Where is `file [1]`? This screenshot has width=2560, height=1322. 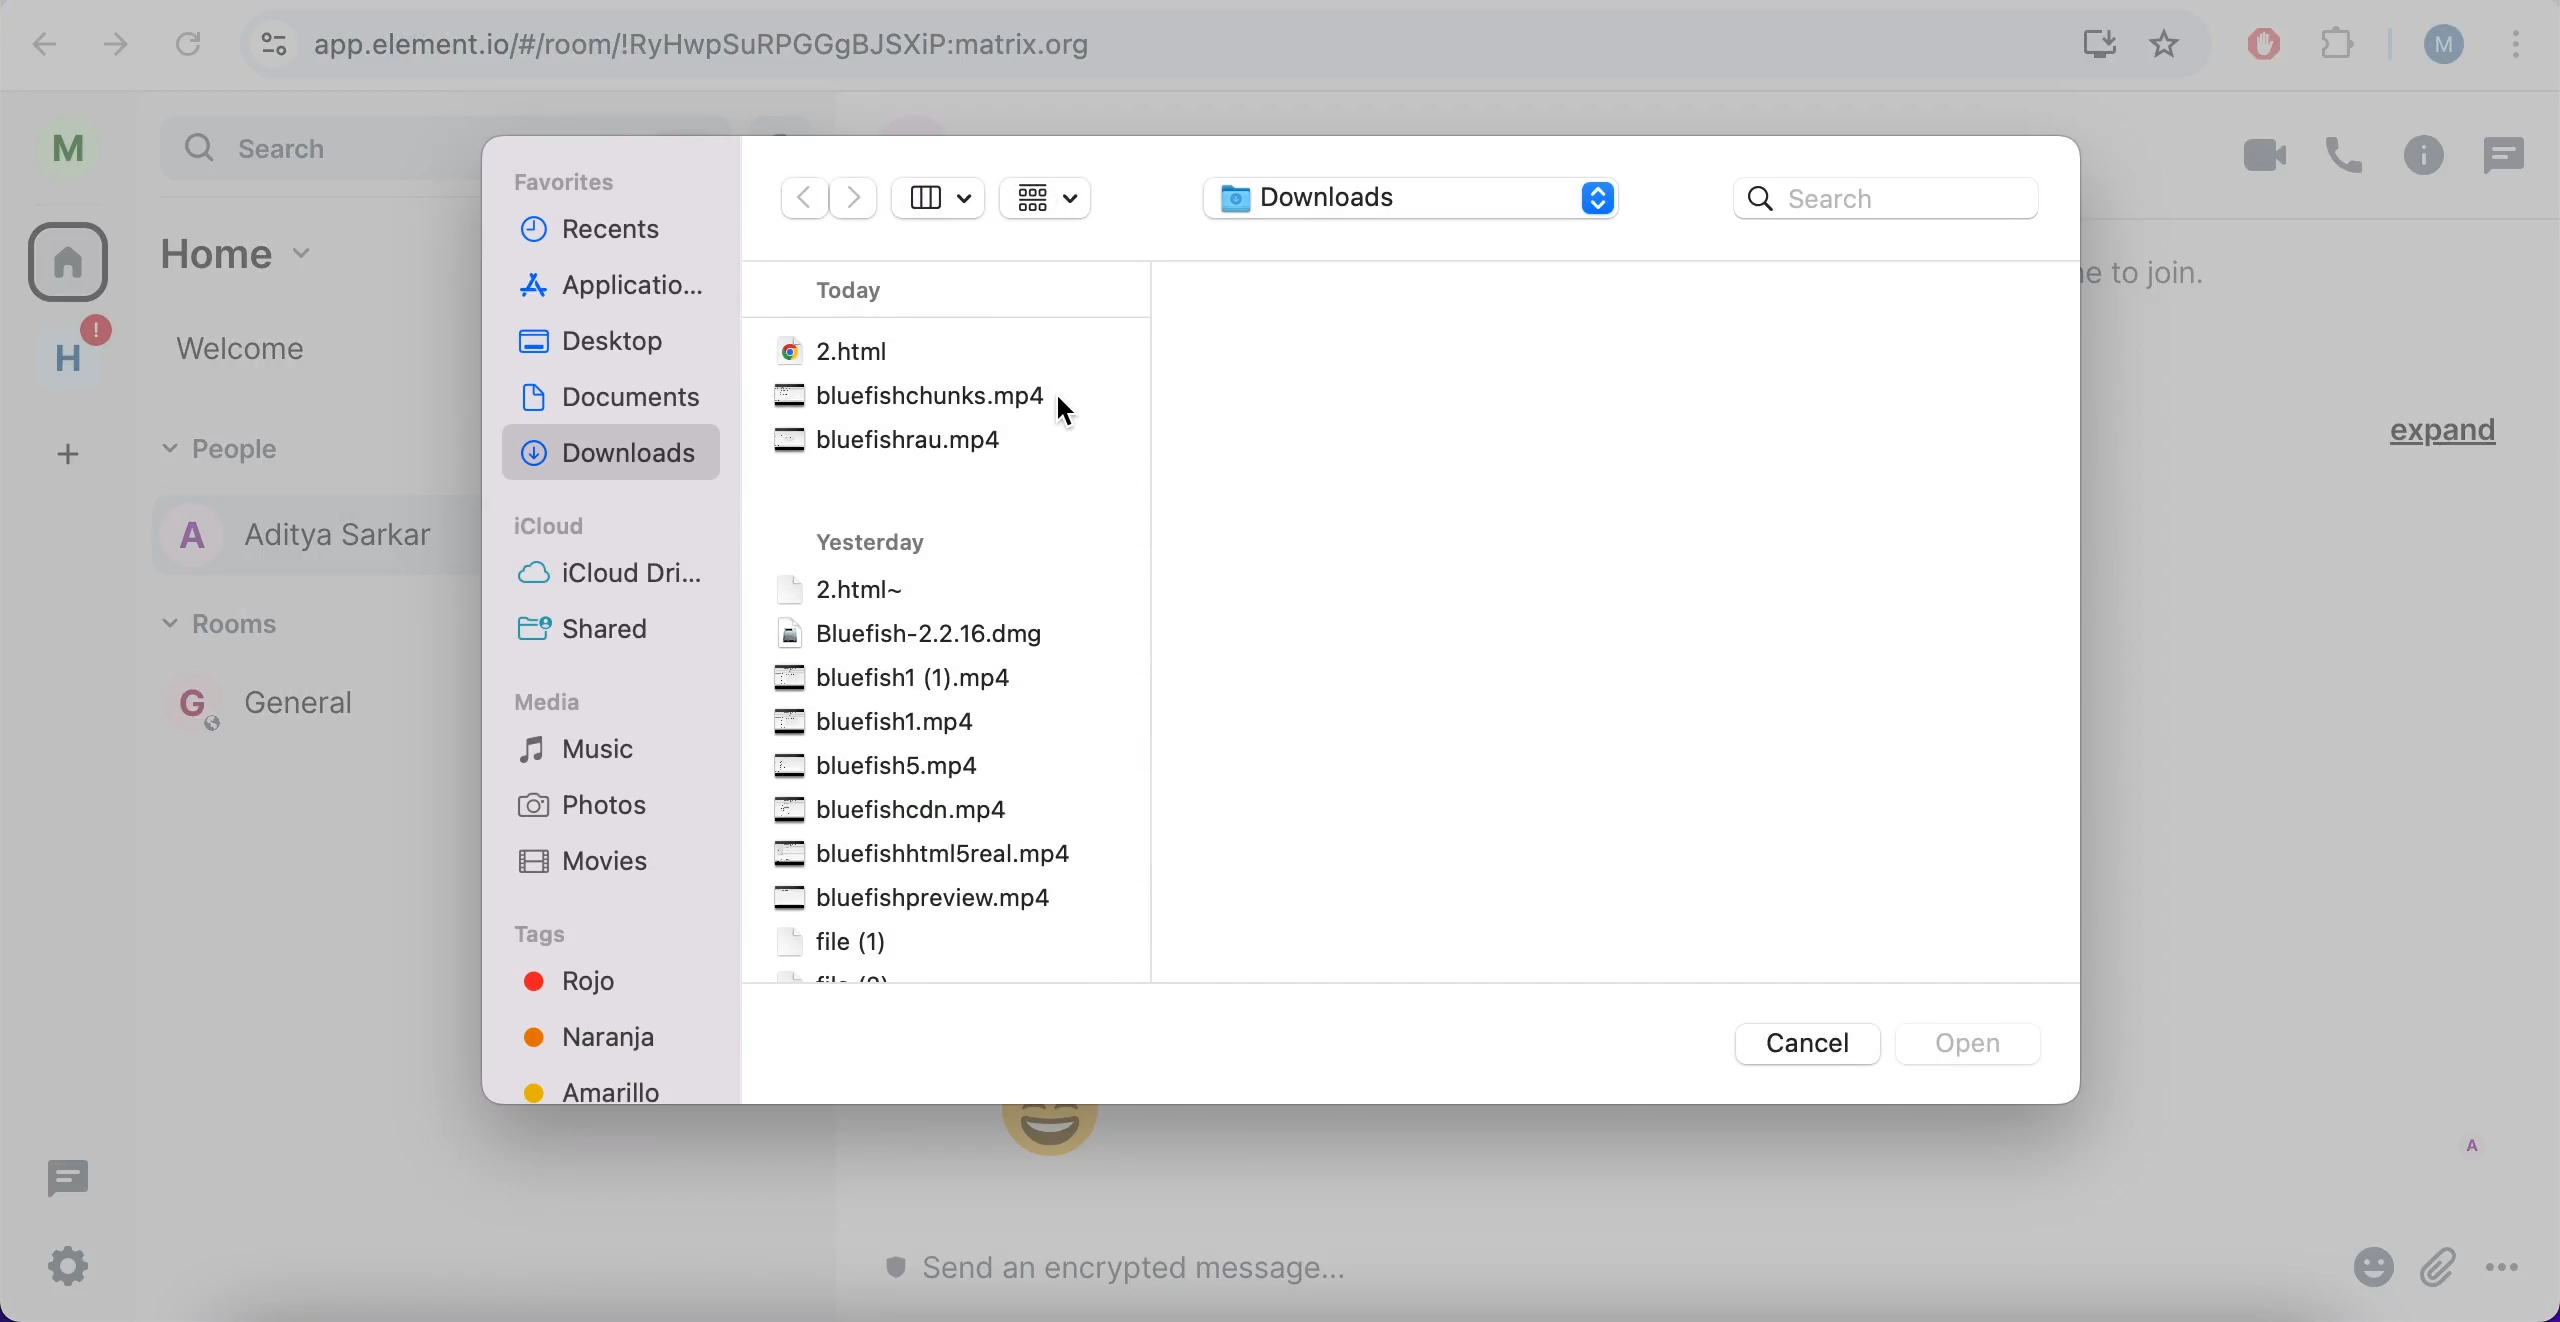
file [1] is located at coordinates (864, 942).